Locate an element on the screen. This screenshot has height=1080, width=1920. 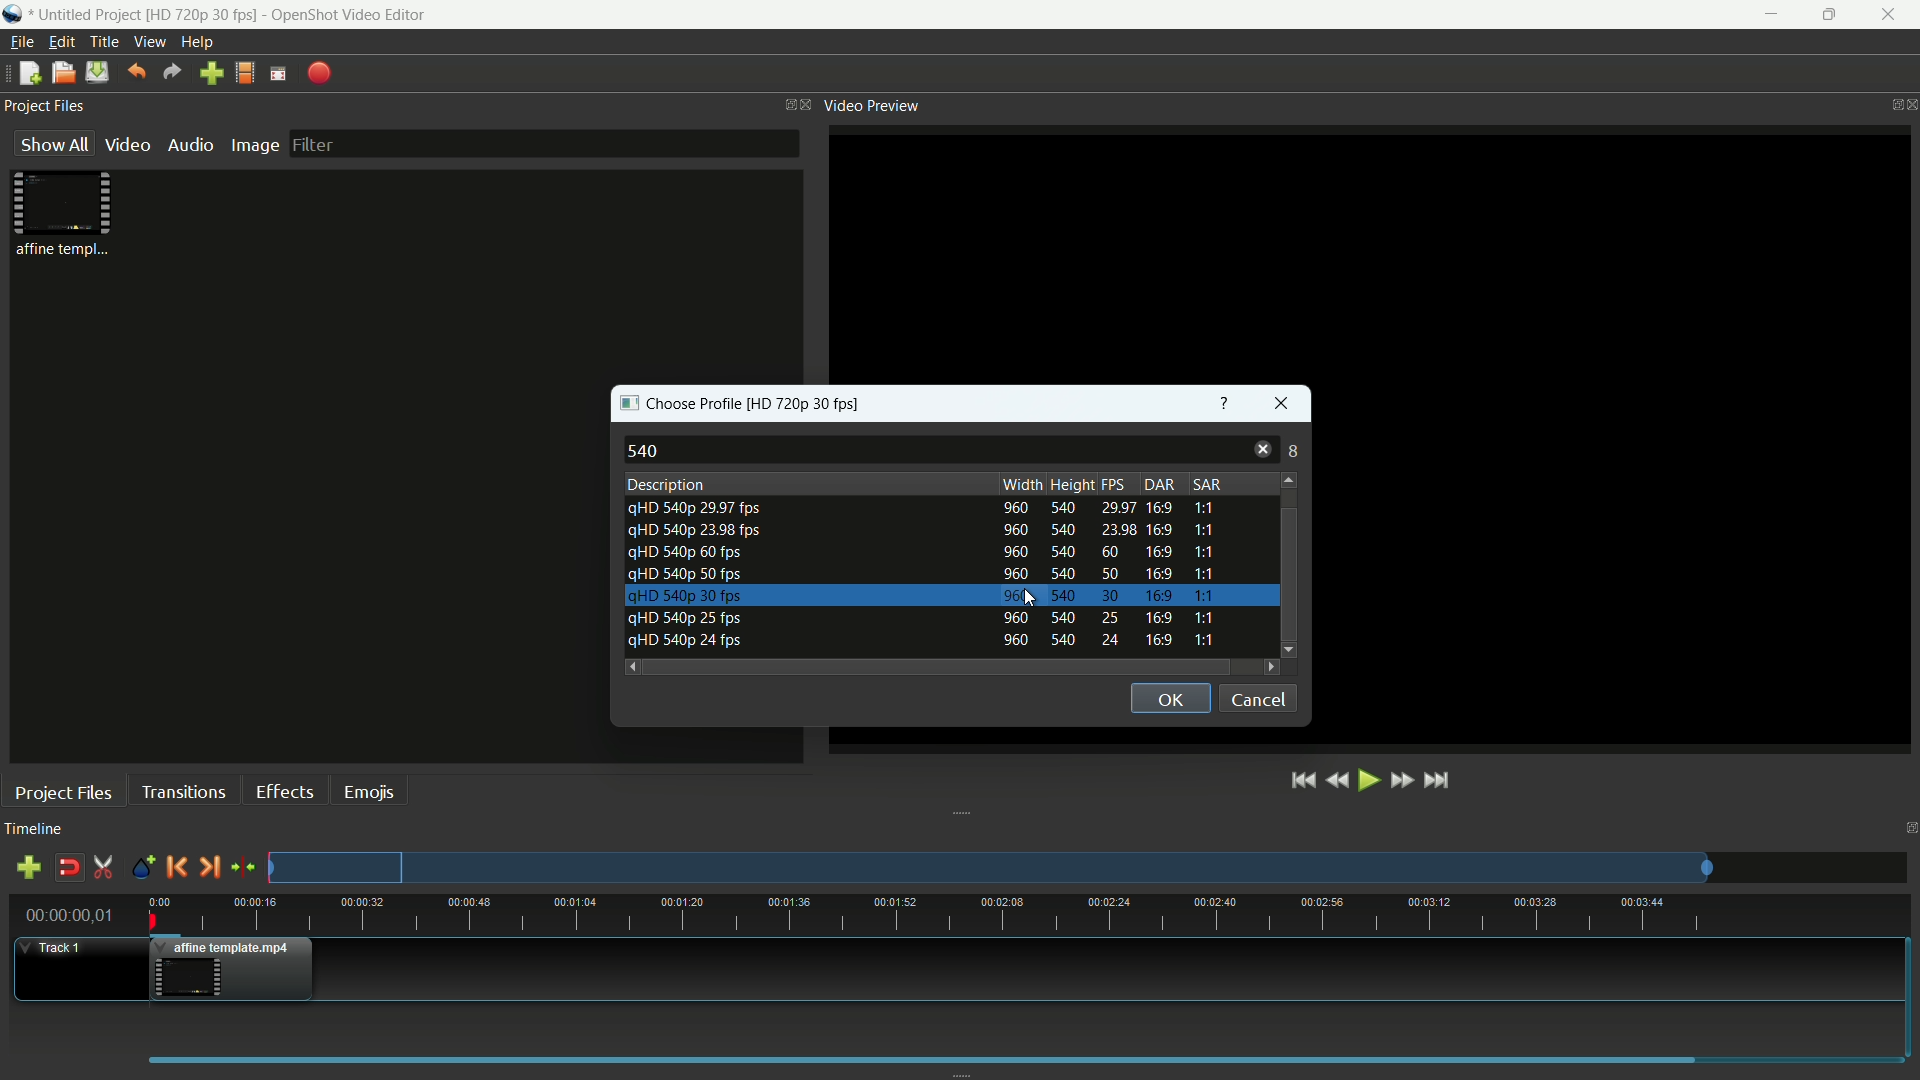
video is located at coordinates (128, 144).